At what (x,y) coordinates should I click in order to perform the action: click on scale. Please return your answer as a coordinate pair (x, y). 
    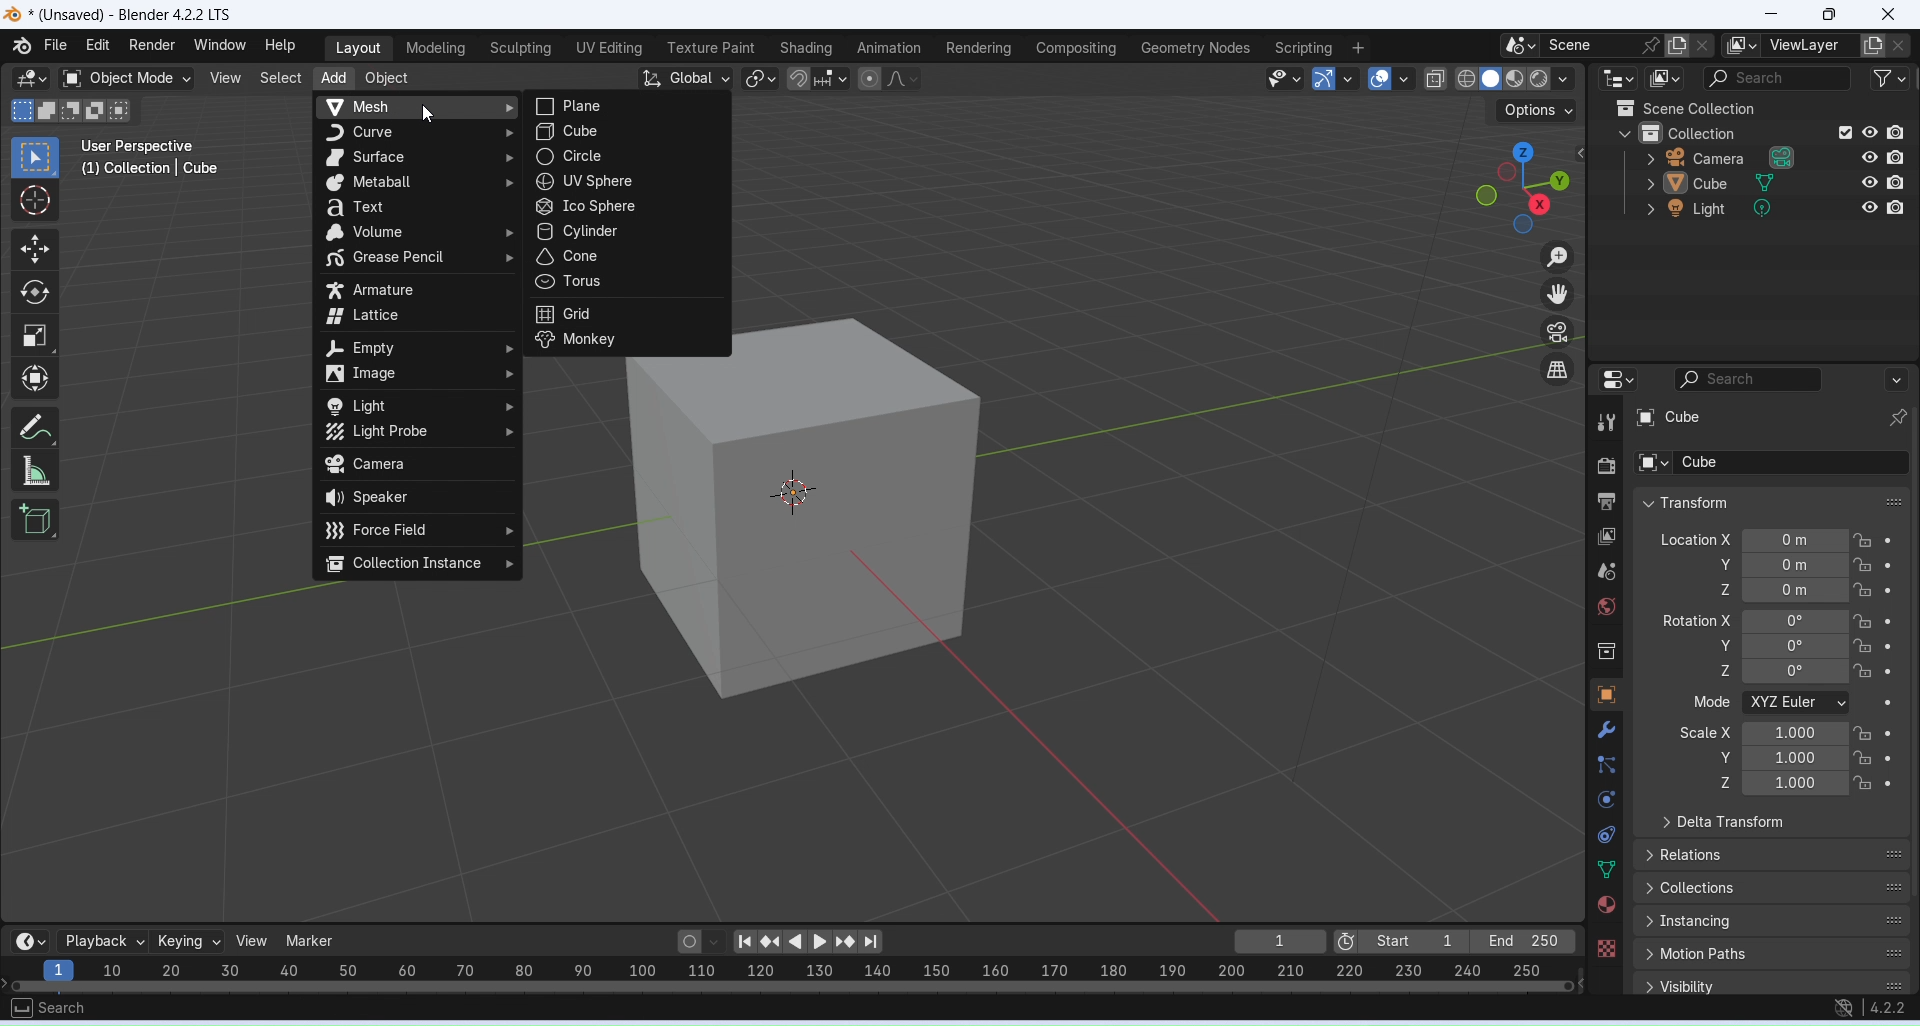
    Looking at the image, I should click on (807, 970).